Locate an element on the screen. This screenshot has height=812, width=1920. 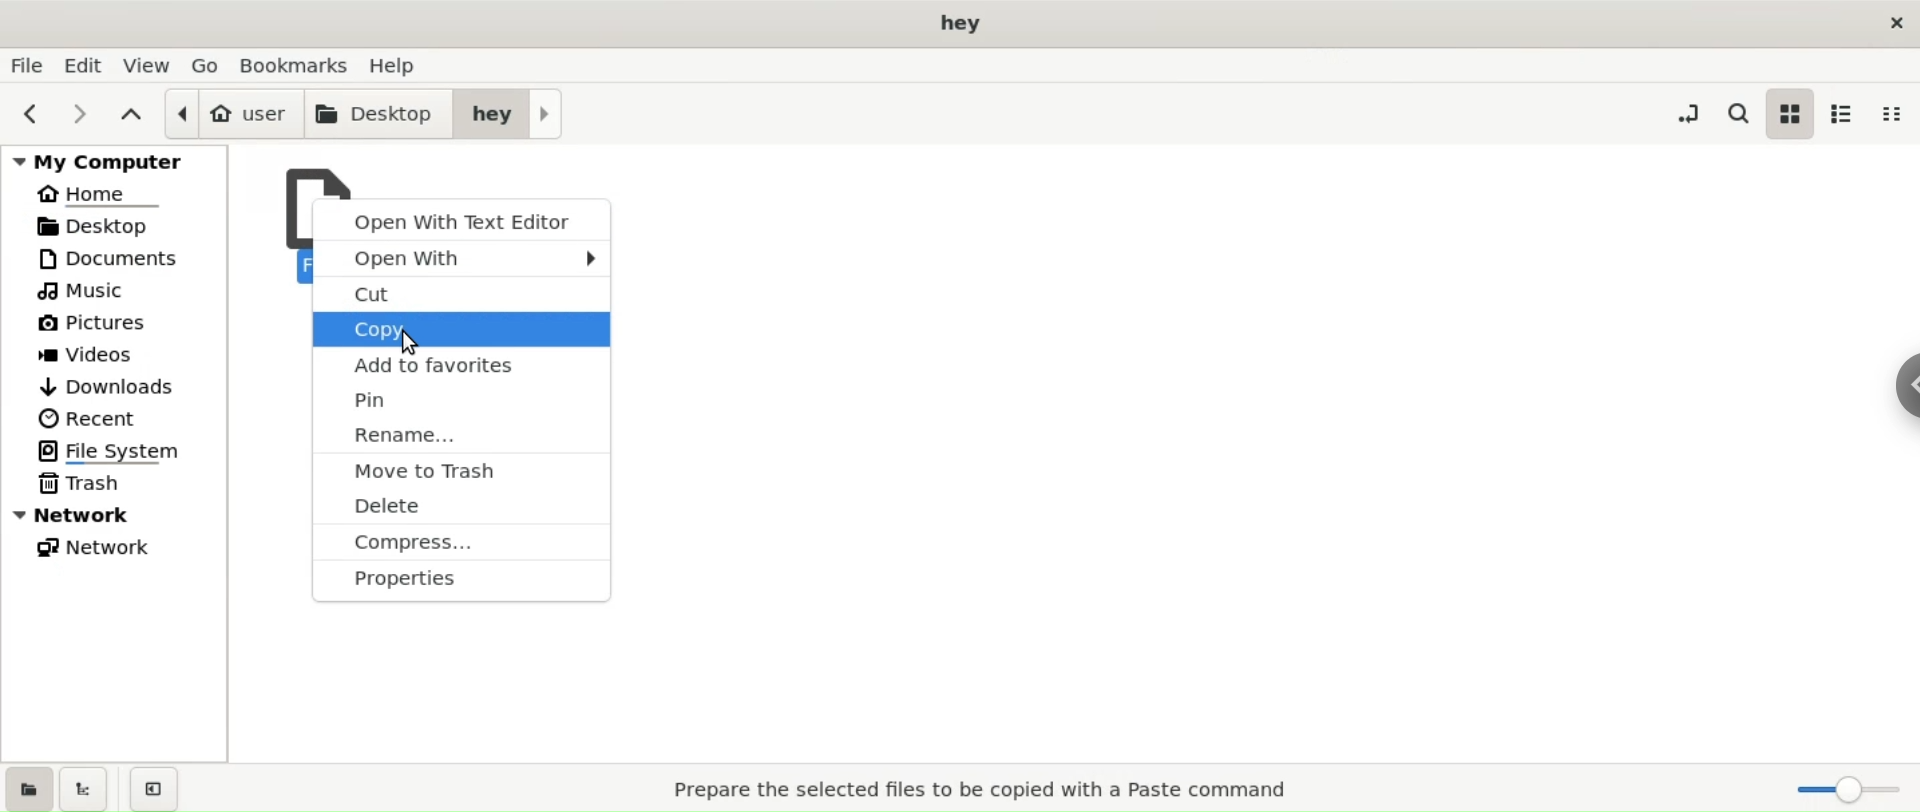
icon view is located at coordinates (1789, 114).